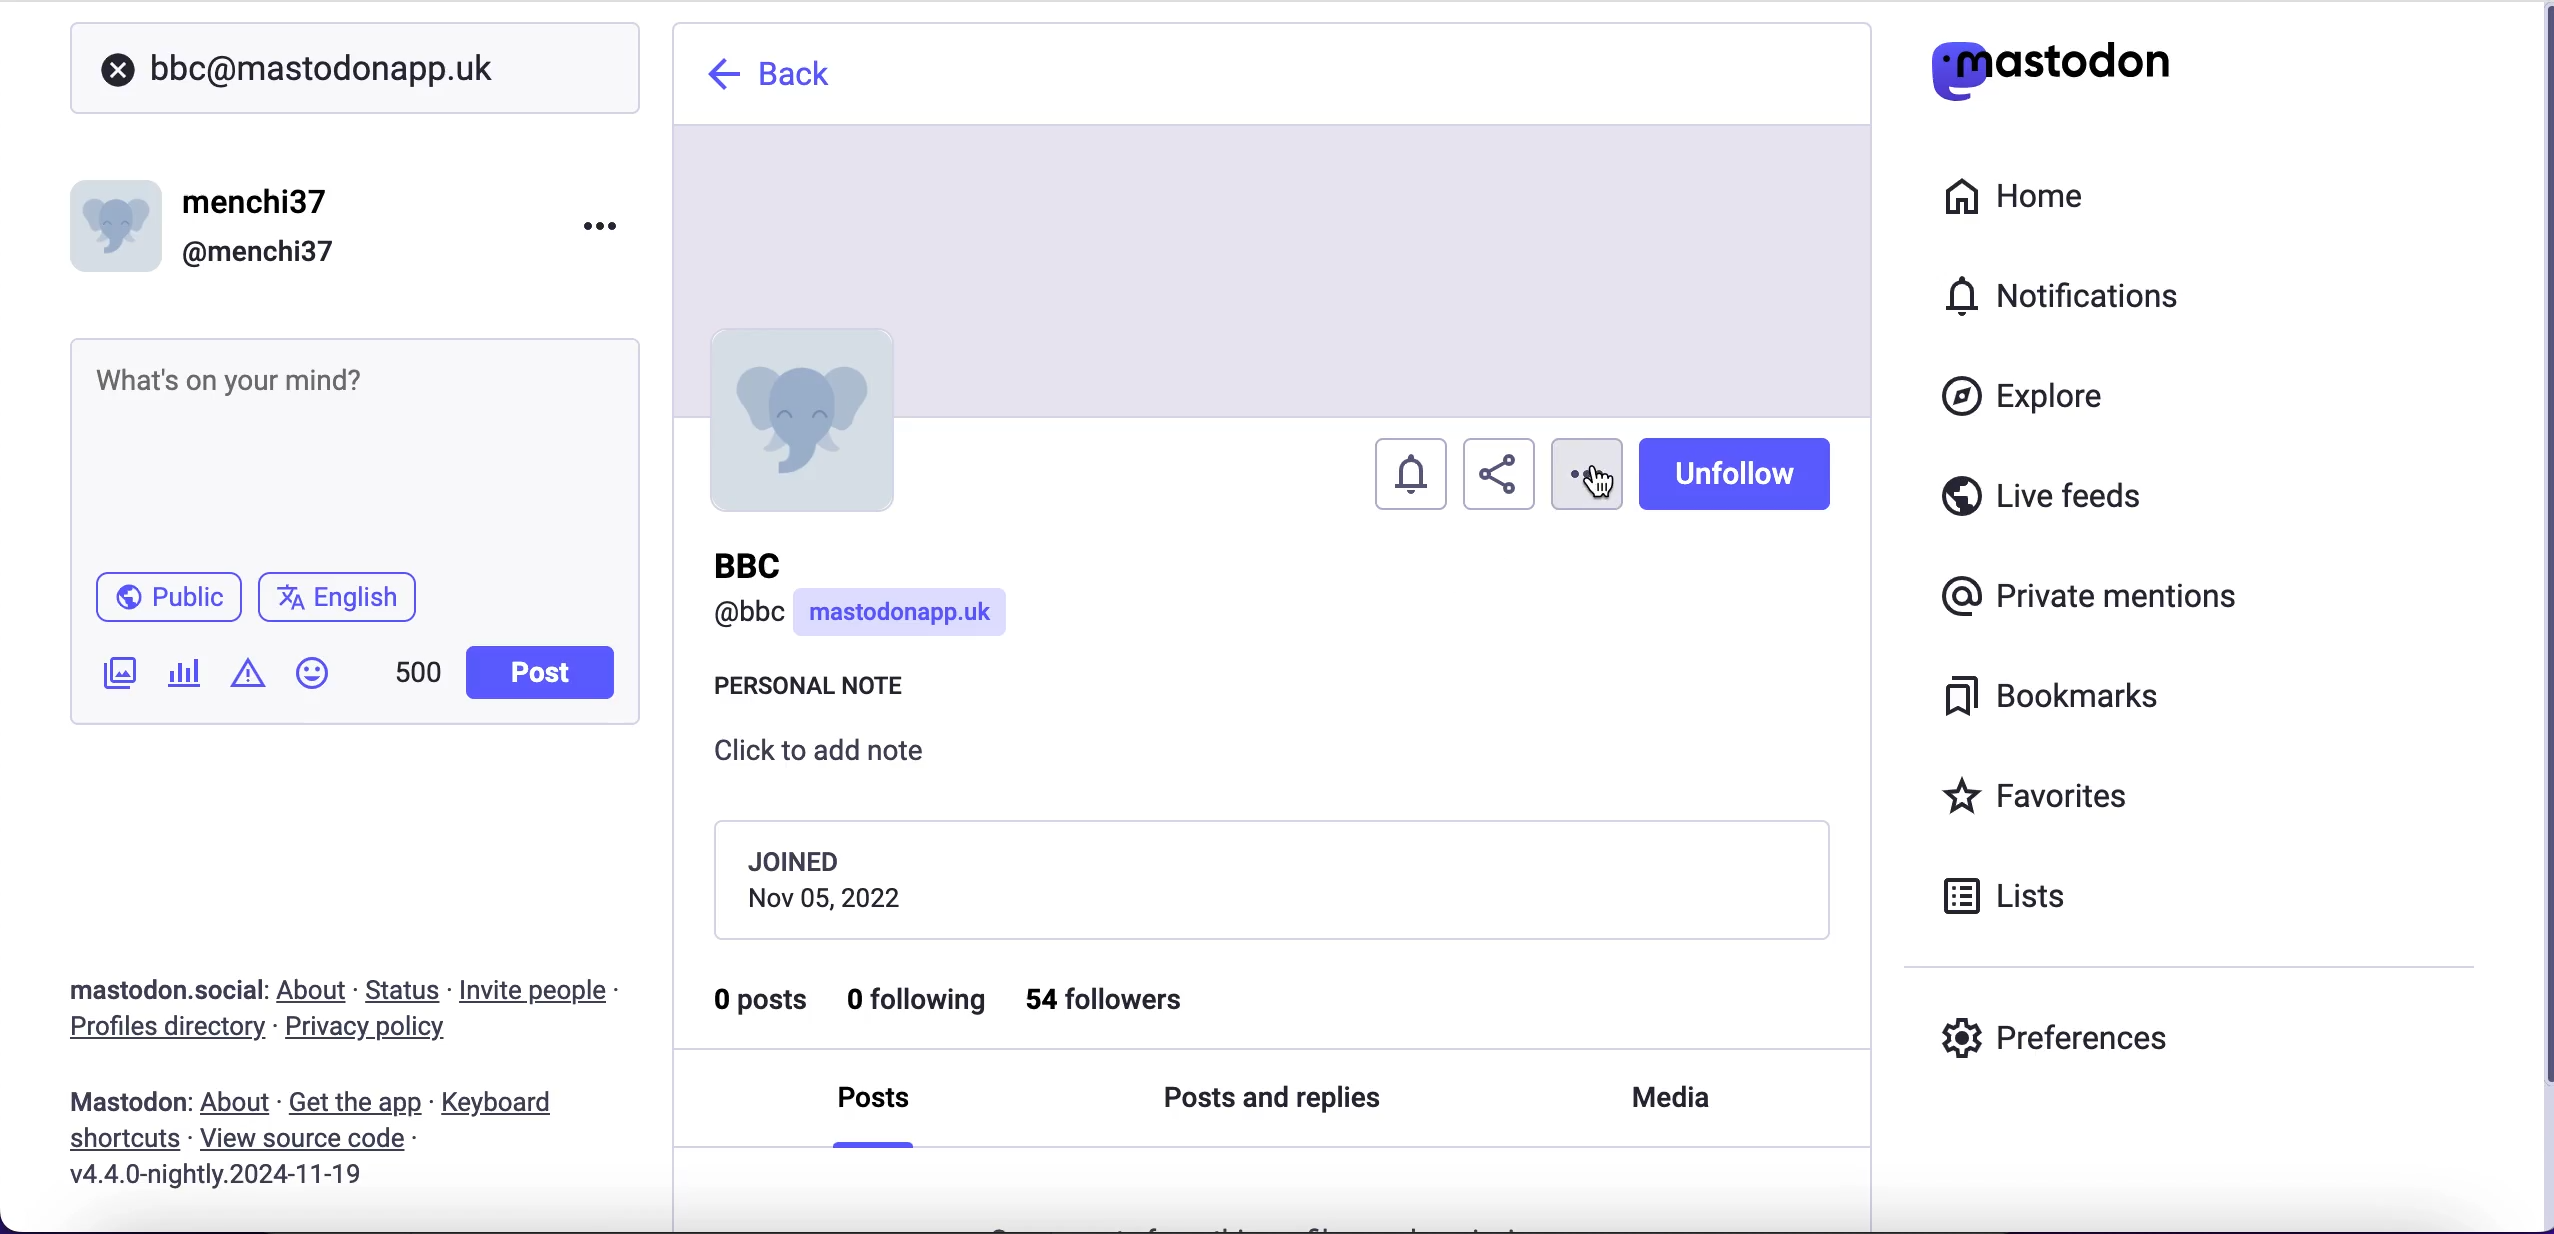 This screenshot has width=2554, height=1234. What do you see at coordinates (182, 680) in the screenshot?
I see `add a poll` at bounding box center [182, 680].